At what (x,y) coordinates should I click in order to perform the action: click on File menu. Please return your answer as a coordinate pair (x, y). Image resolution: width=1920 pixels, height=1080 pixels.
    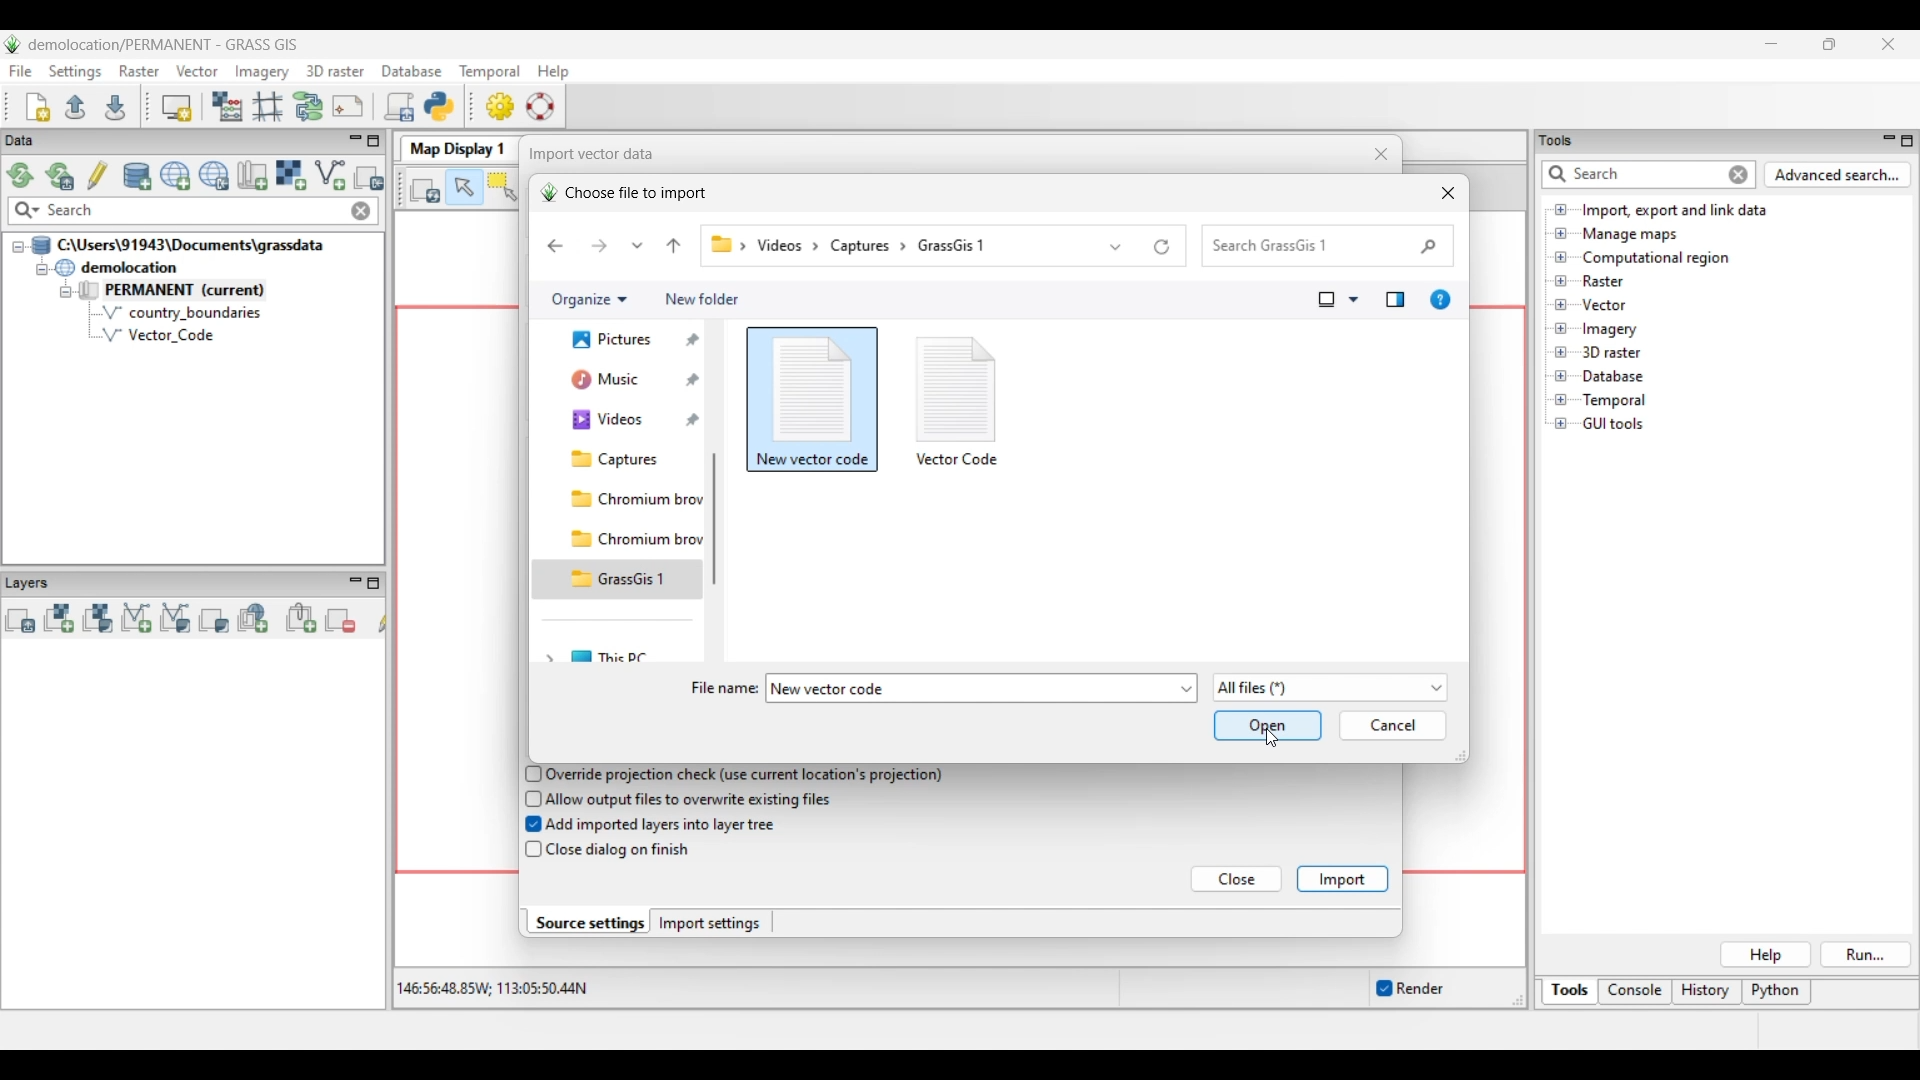
    Looking at the image, I should click on (21, 71).